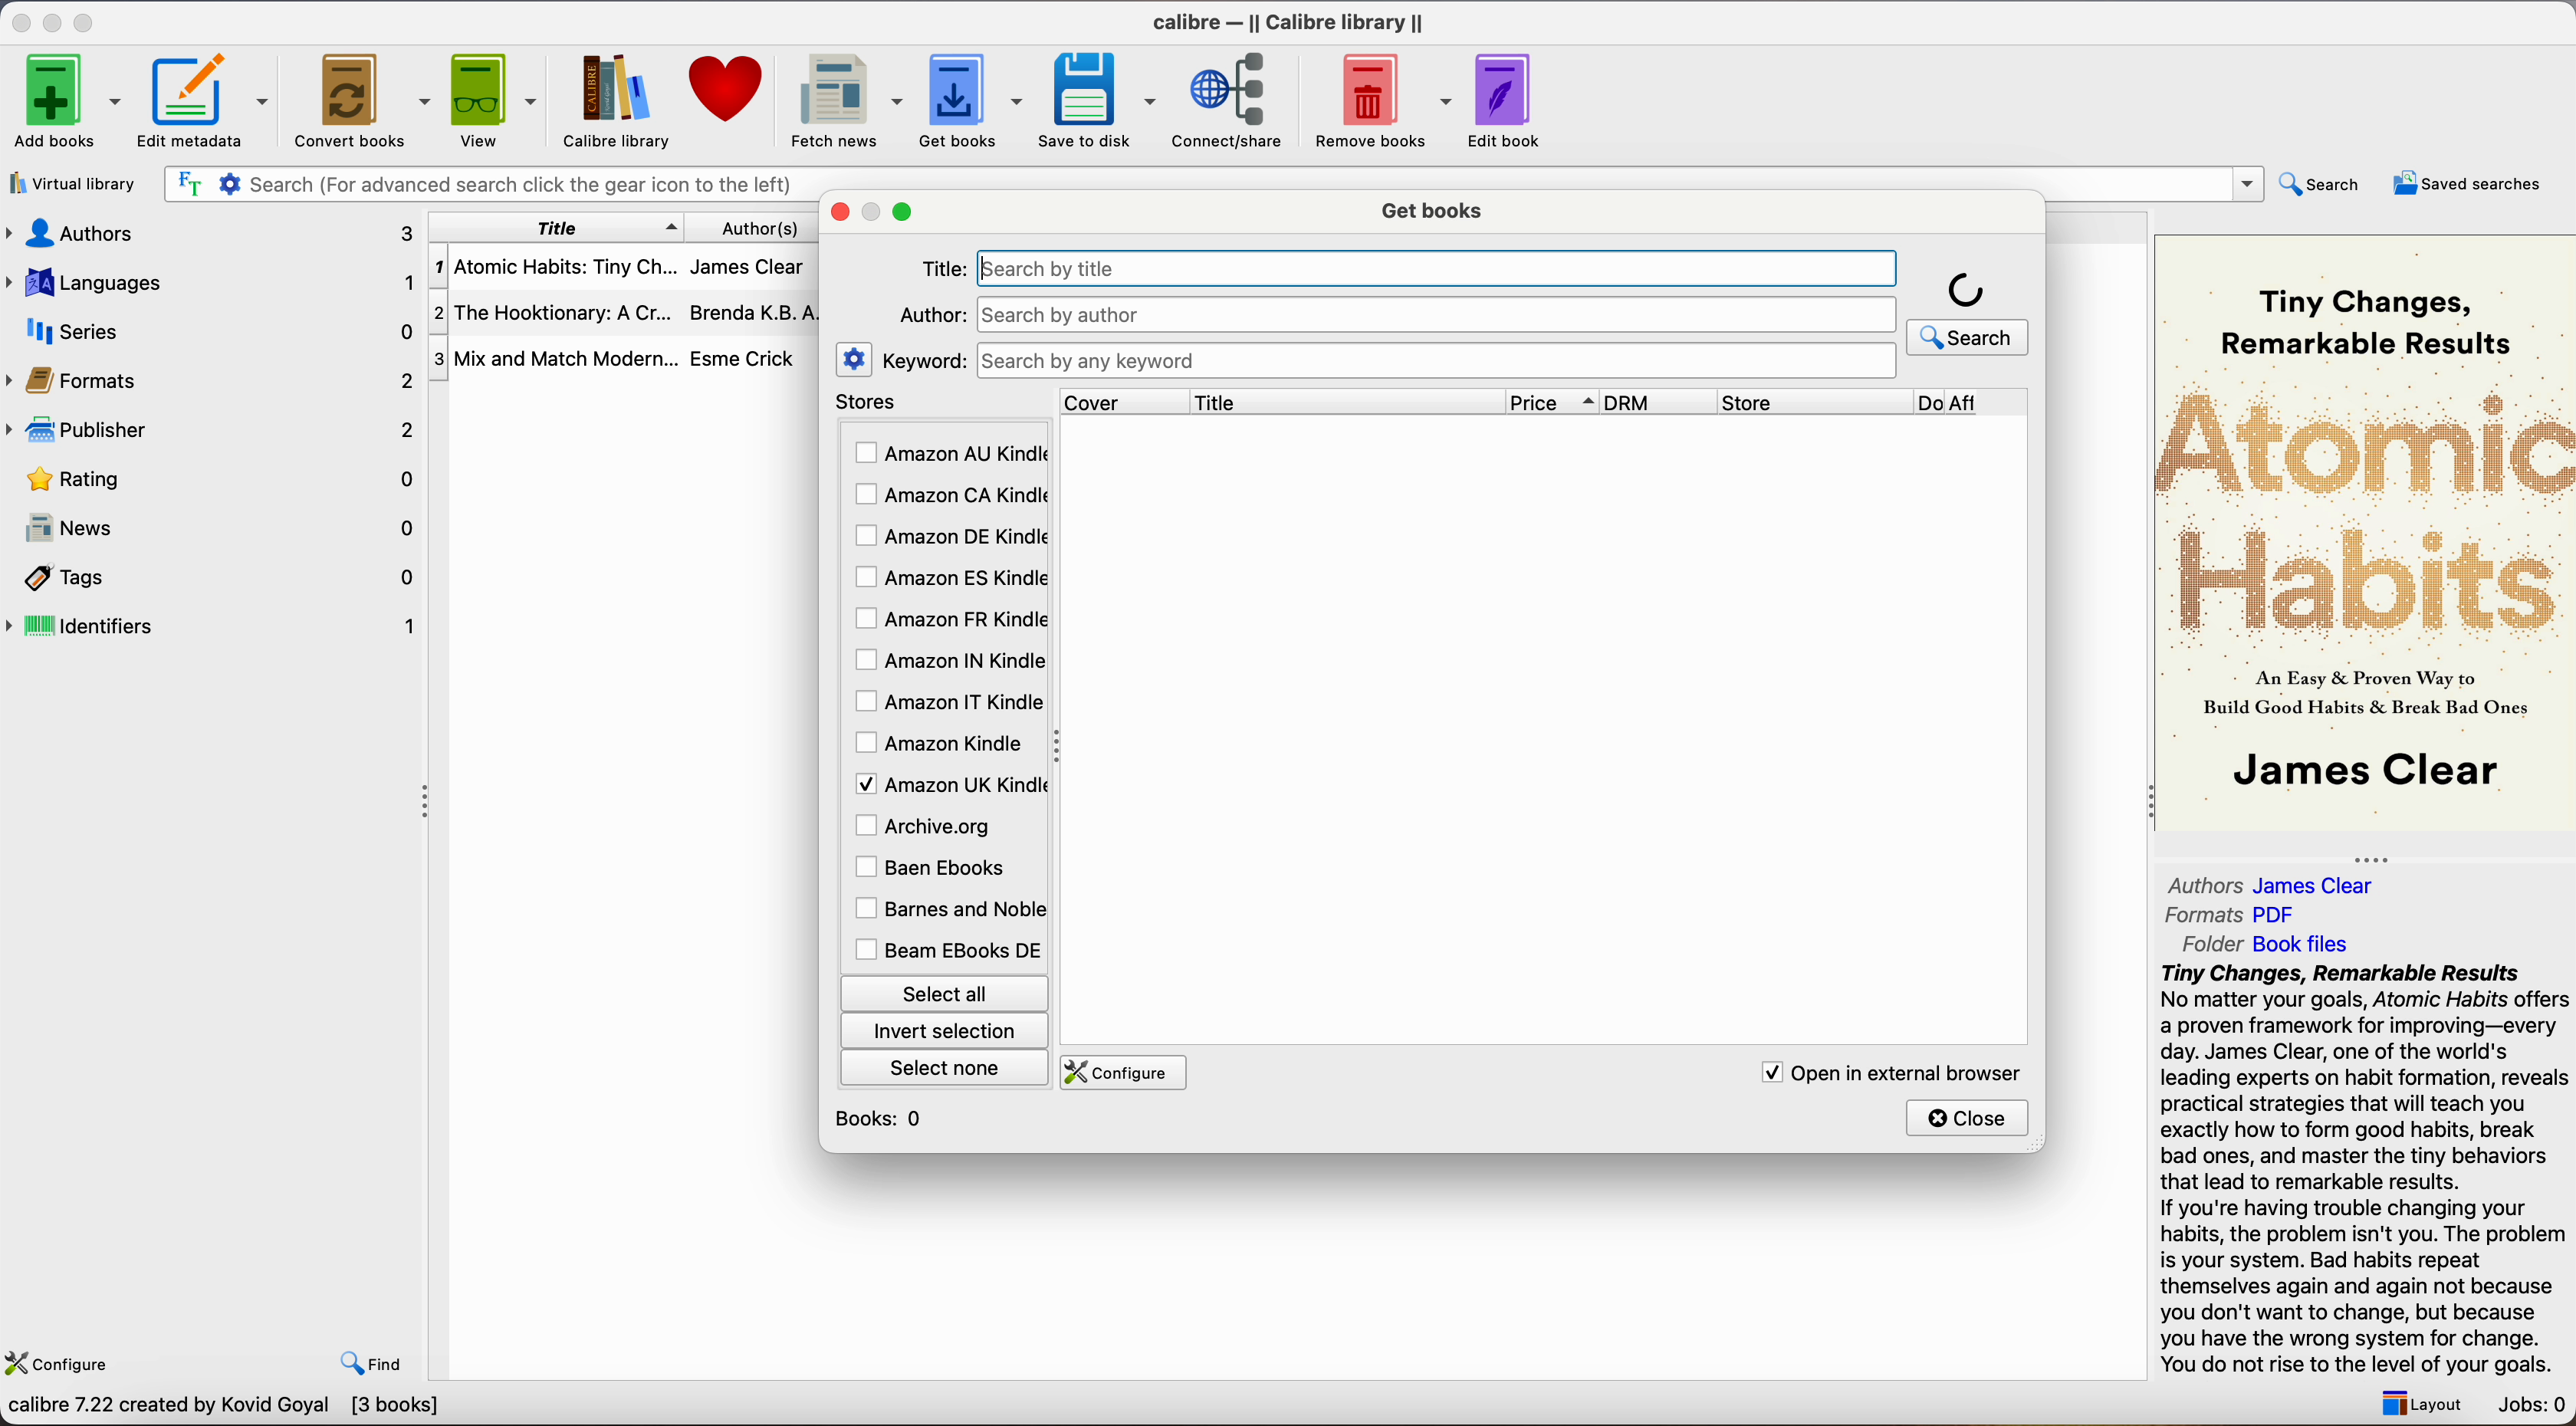  Describe the element at coordinates (945, 910) in the screenshot. I see `barnes and noble` at that location.